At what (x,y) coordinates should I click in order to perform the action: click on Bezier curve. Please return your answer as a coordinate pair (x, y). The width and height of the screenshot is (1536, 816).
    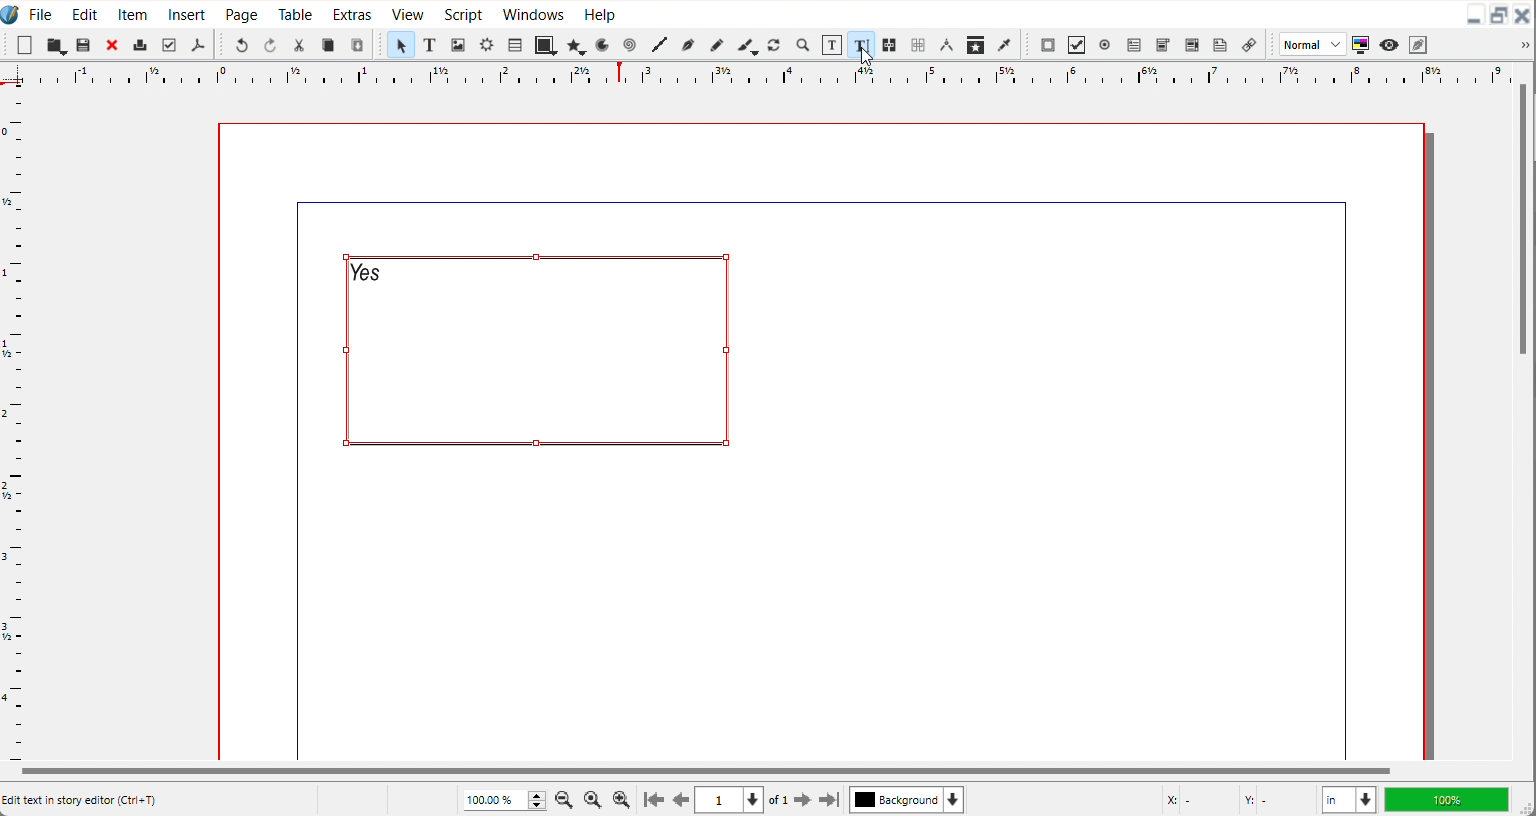
    Looking at the image, I should click on (687, 45).